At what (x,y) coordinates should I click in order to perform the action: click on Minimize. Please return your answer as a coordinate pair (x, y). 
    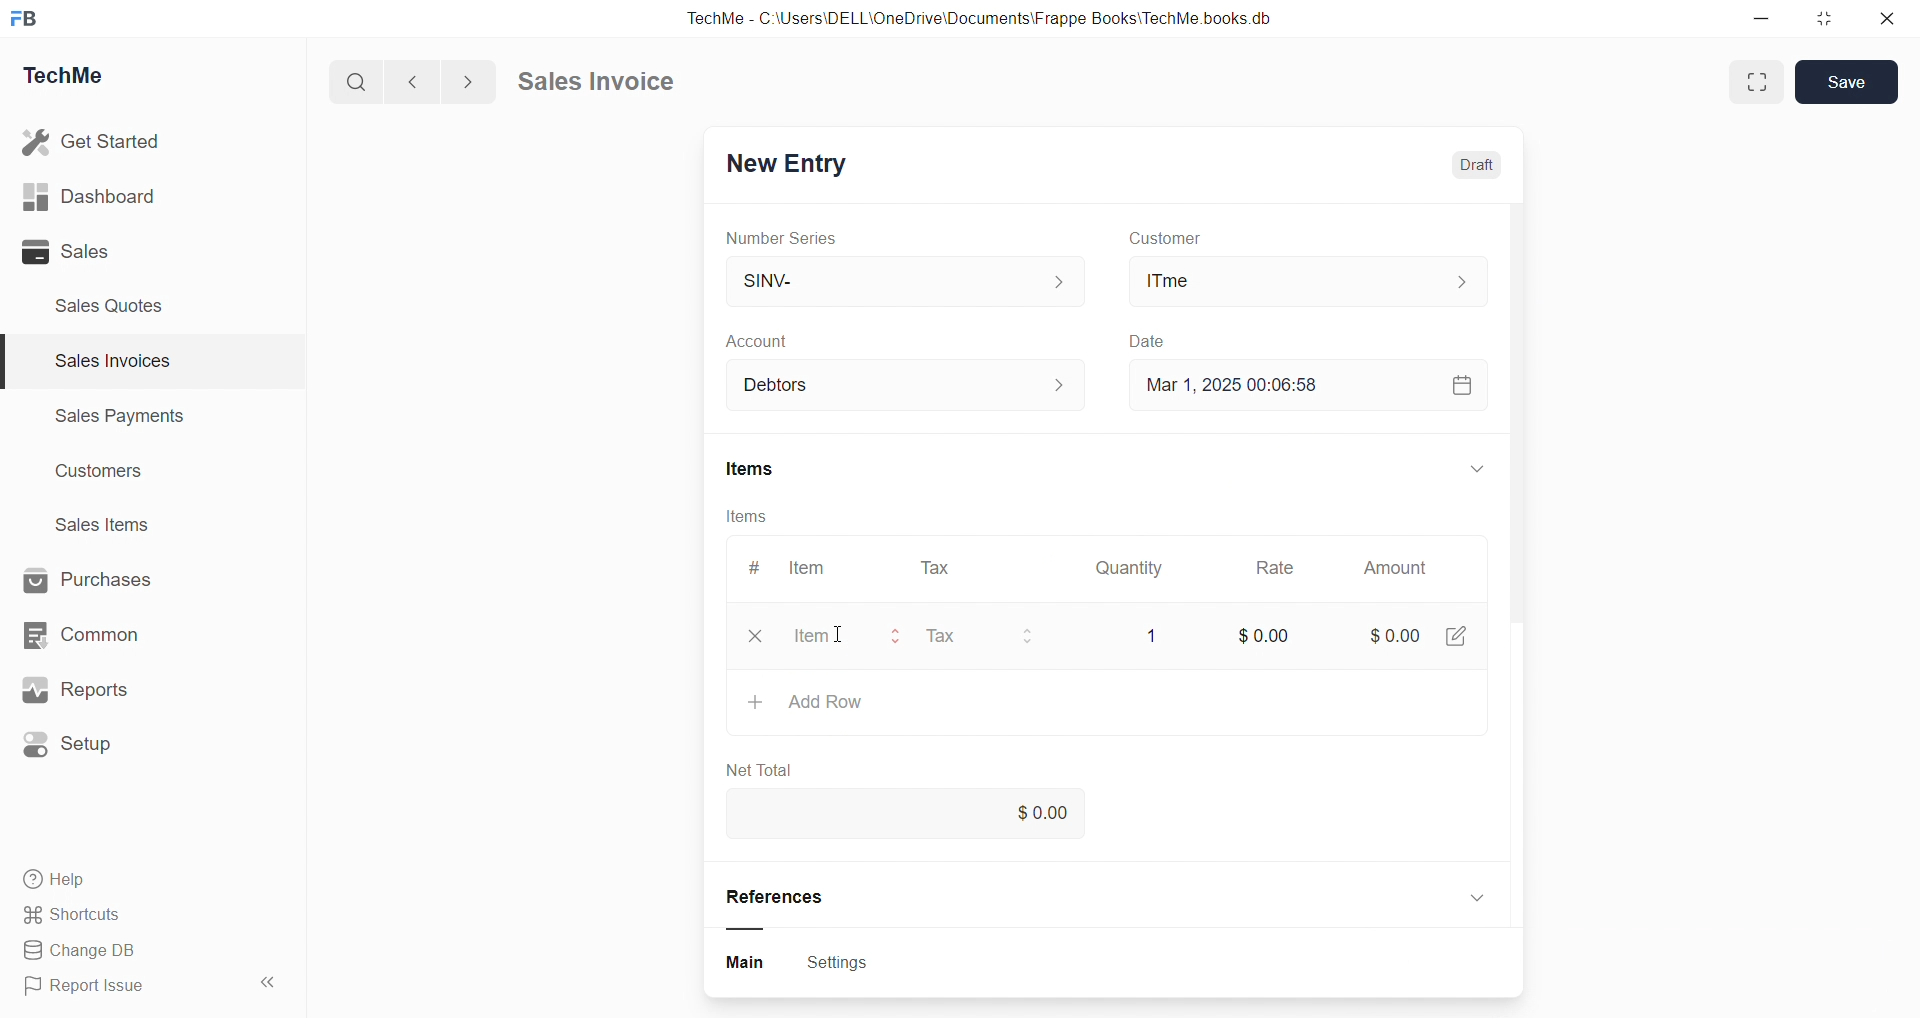
    Looking at the image, I should click on (1768, 20).